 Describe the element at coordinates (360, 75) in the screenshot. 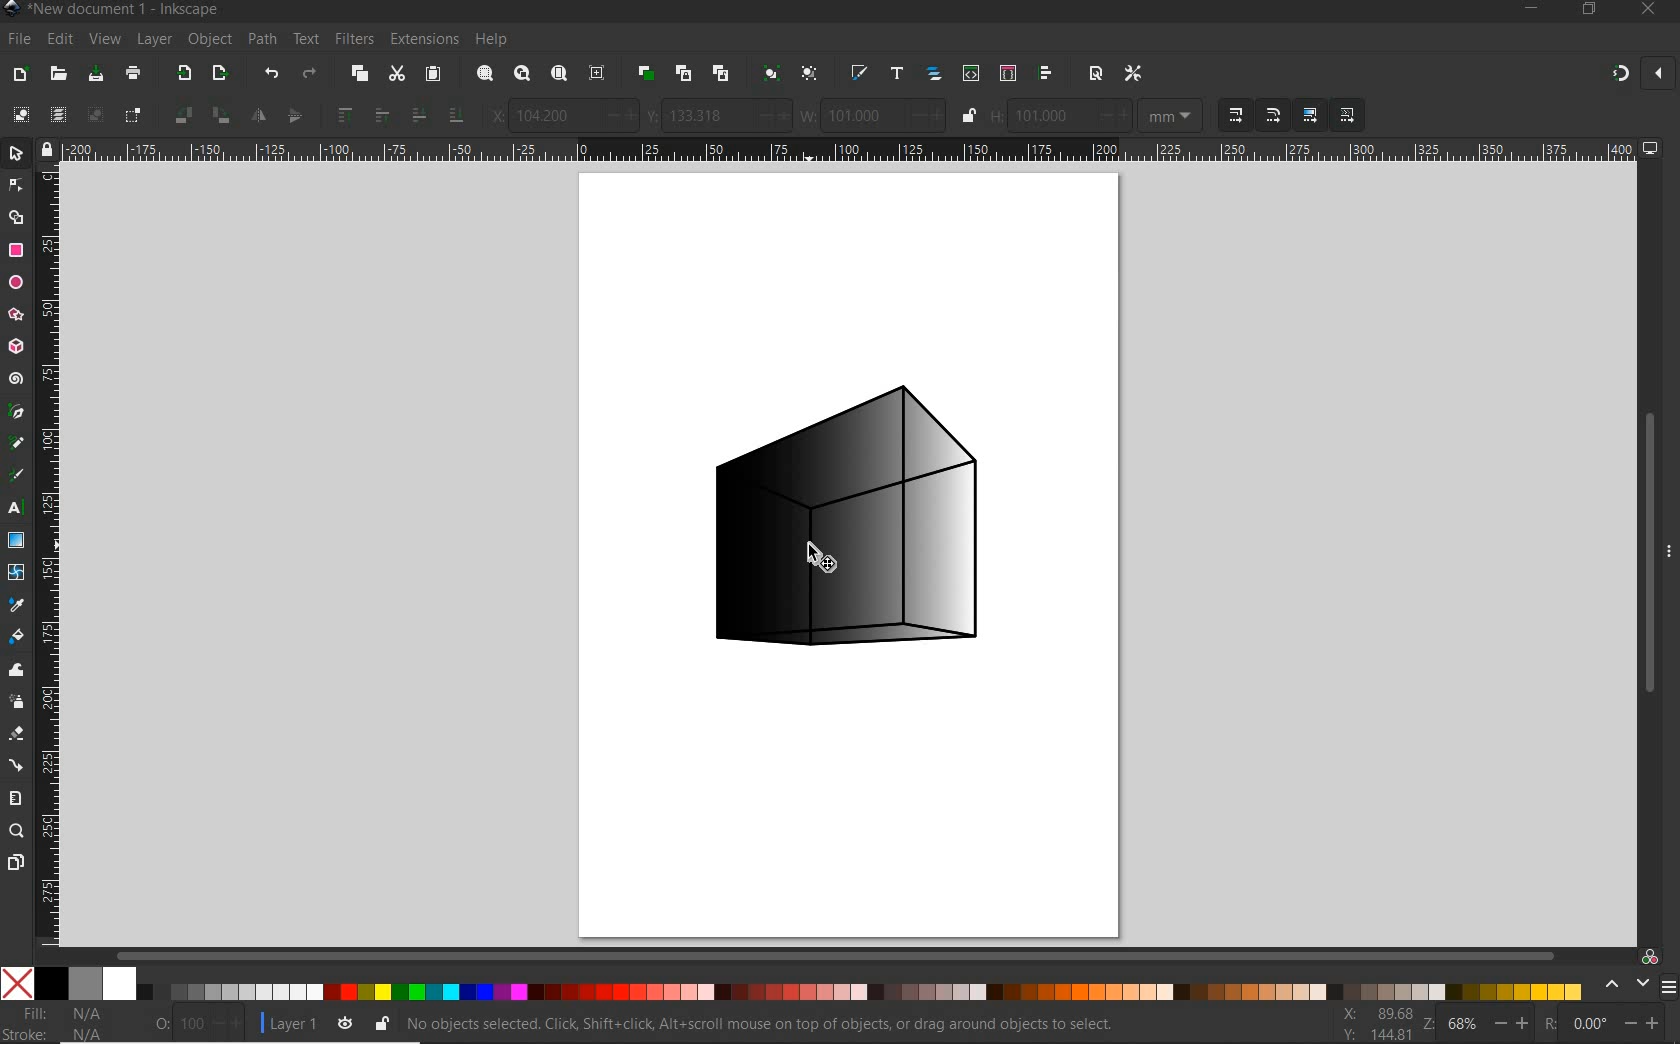

I see `COPY` at that location.